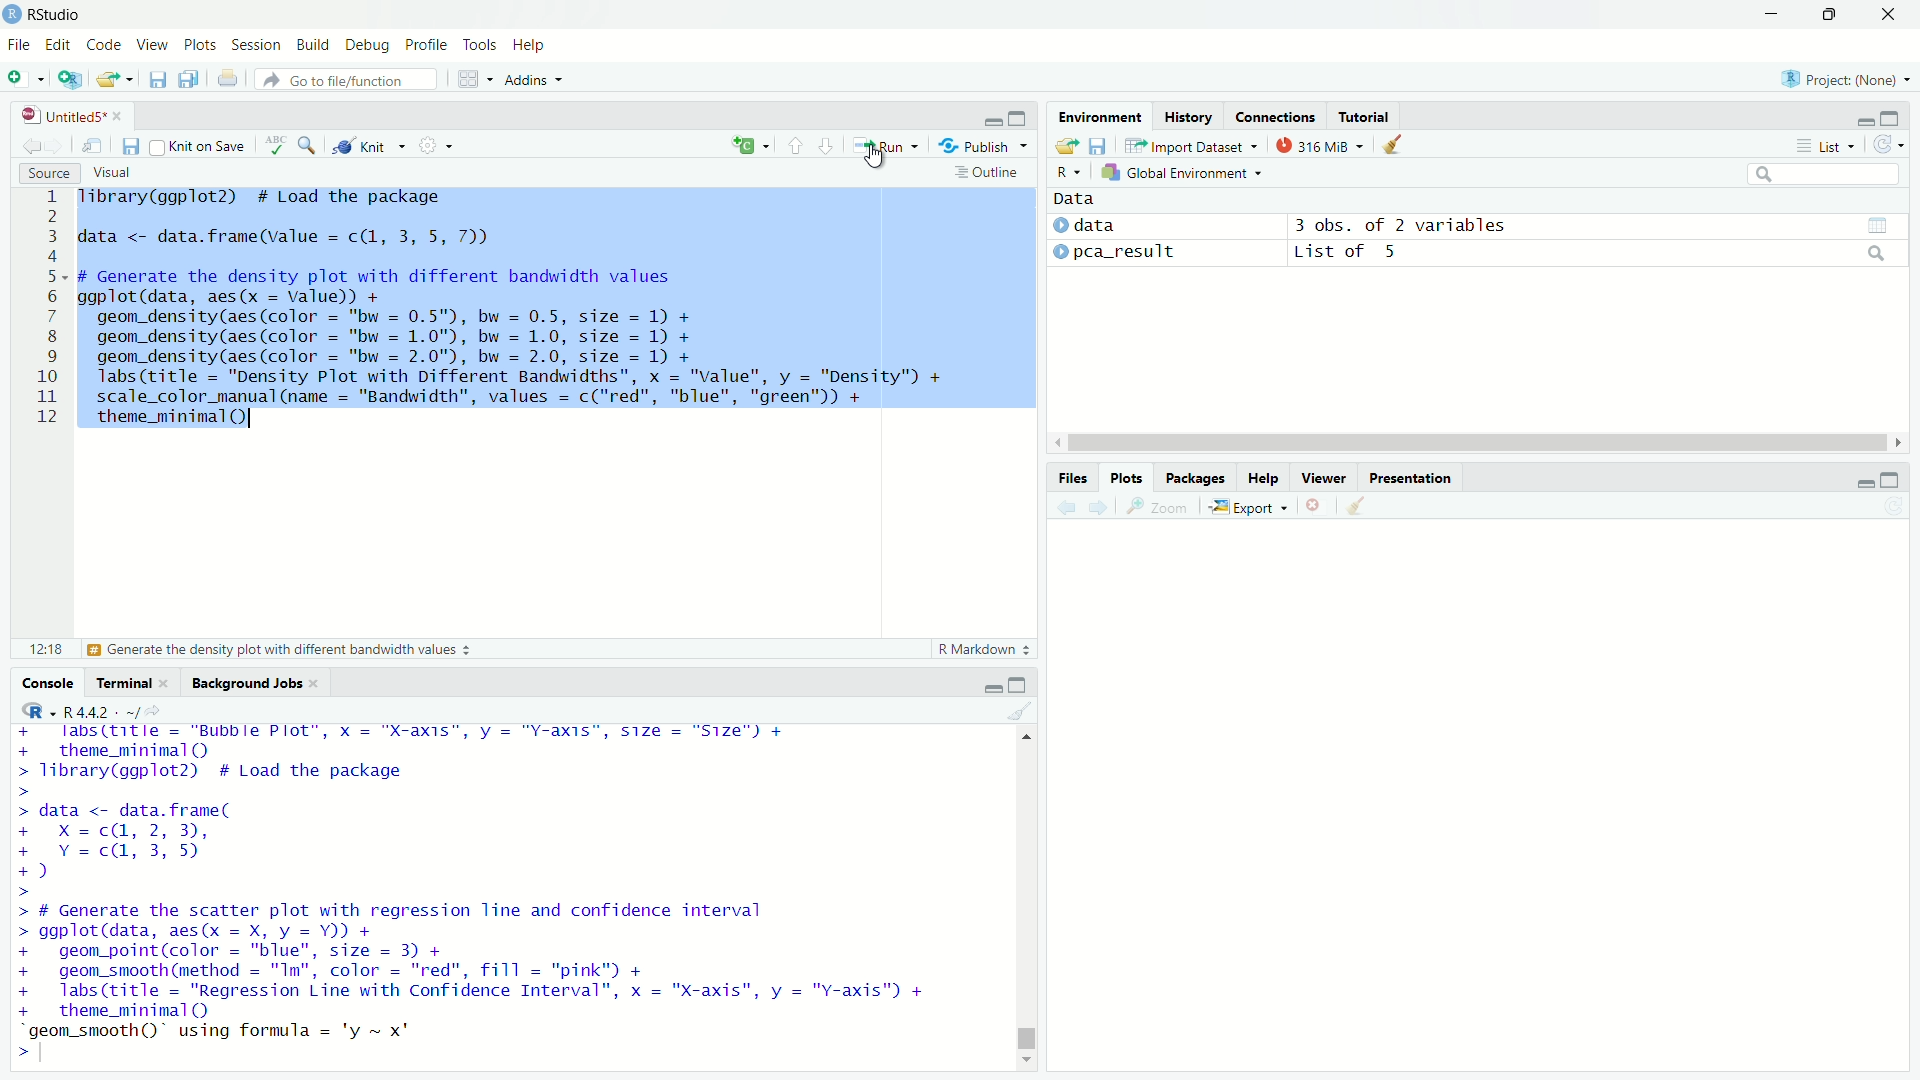  What do you see at coordinates (515, 310) in the screenshot?
I see `library(ggplot2) # Load the package

data <- data.frame(value = c(1, 3, 5, 7))

# Generate the density plot with different bandwidth values

ggplot(data, aes(x = value)) + bi
geom_density(aes(color = "bw = 0.5"), bw = 0.5, size = 1) +
geom_density(aes(color = "bw = 1.0"), bw = 1.0, size = 1) +
geom_density(aes(color = "bw = 2.0"), bw = 2.0, size = 1) +
labs(title = "Density Plot with Different Bandwidths", x = "value", y = "Density") +
scale_color_manual(name = "Bandwidth", values = c("red", "blue", "green")) +
theme_minimalQ),` at bounding box center [515, 310].